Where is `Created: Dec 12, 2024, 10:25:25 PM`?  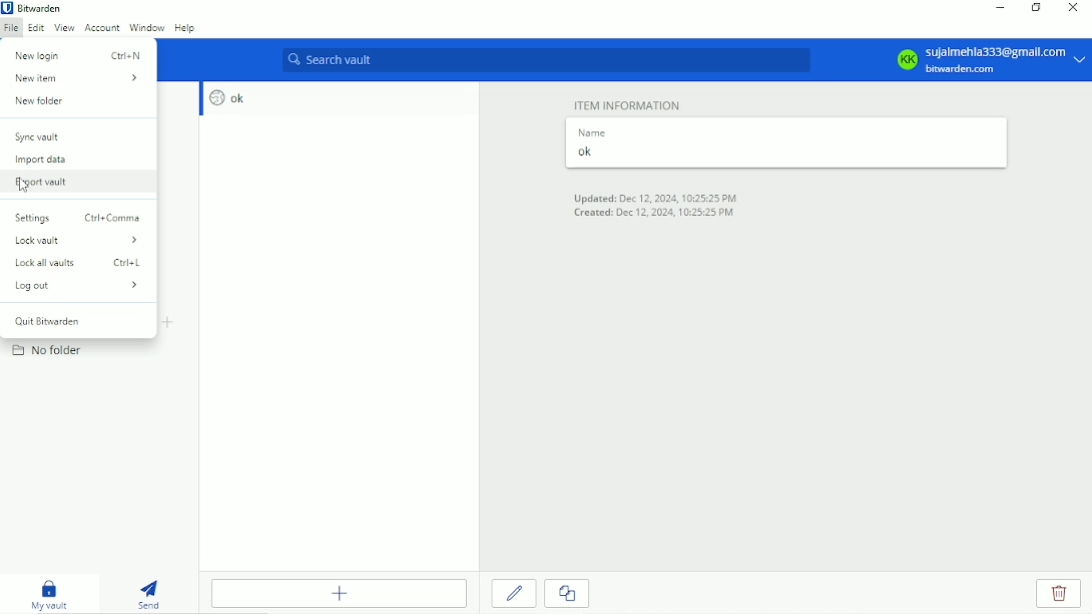
Created: Dec 12, 2024, 10:25:25 PM is located at coordinates (653, 214).